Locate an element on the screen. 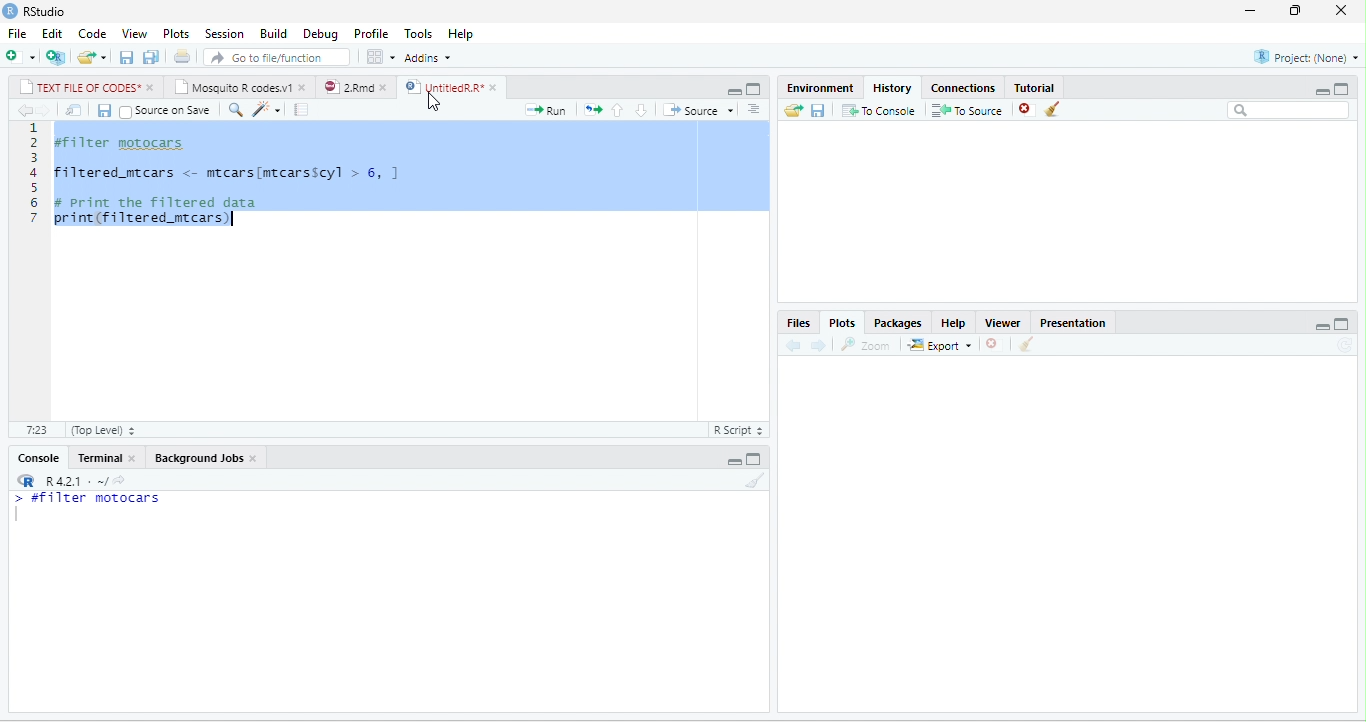 Image resolution: width=1366 pixels, height=722 pixels. Profile is located at coordinates (371, 34).